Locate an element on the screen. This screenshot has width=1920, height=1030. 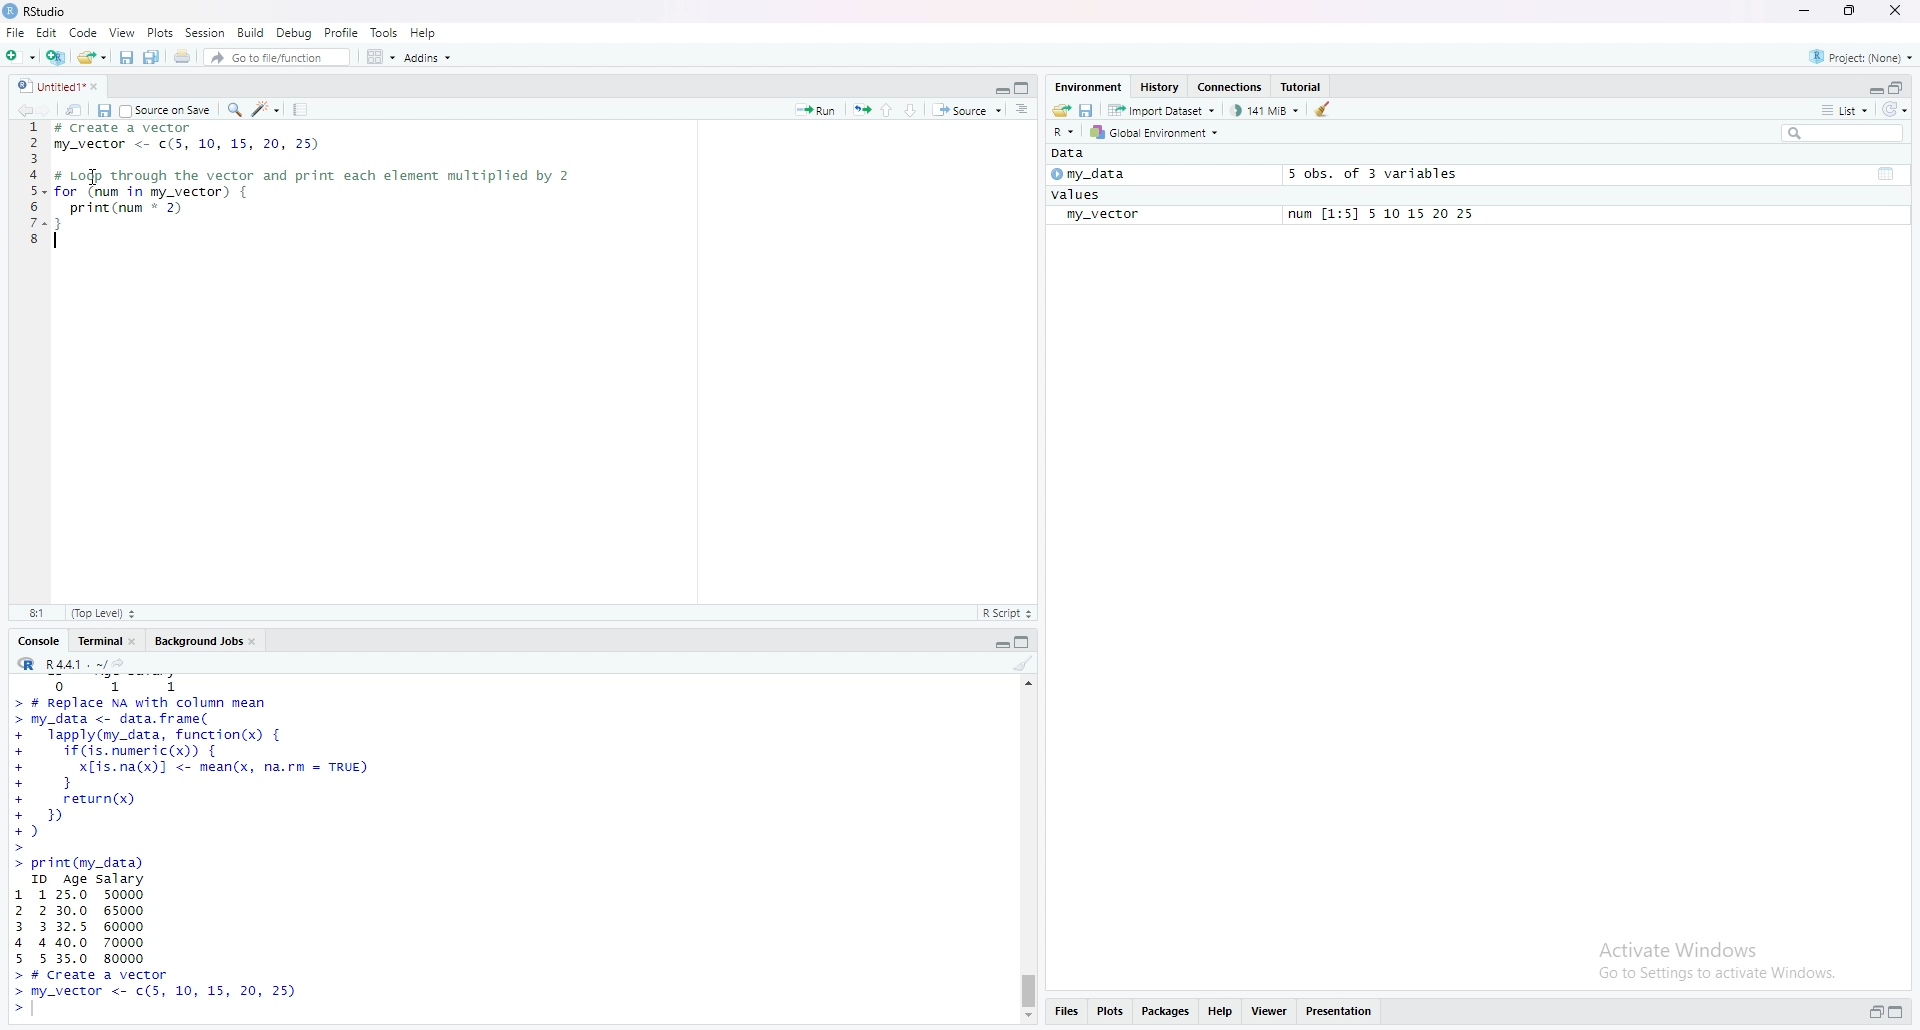
5 obs. of 3 variables is located at coordinates (1373, 174).